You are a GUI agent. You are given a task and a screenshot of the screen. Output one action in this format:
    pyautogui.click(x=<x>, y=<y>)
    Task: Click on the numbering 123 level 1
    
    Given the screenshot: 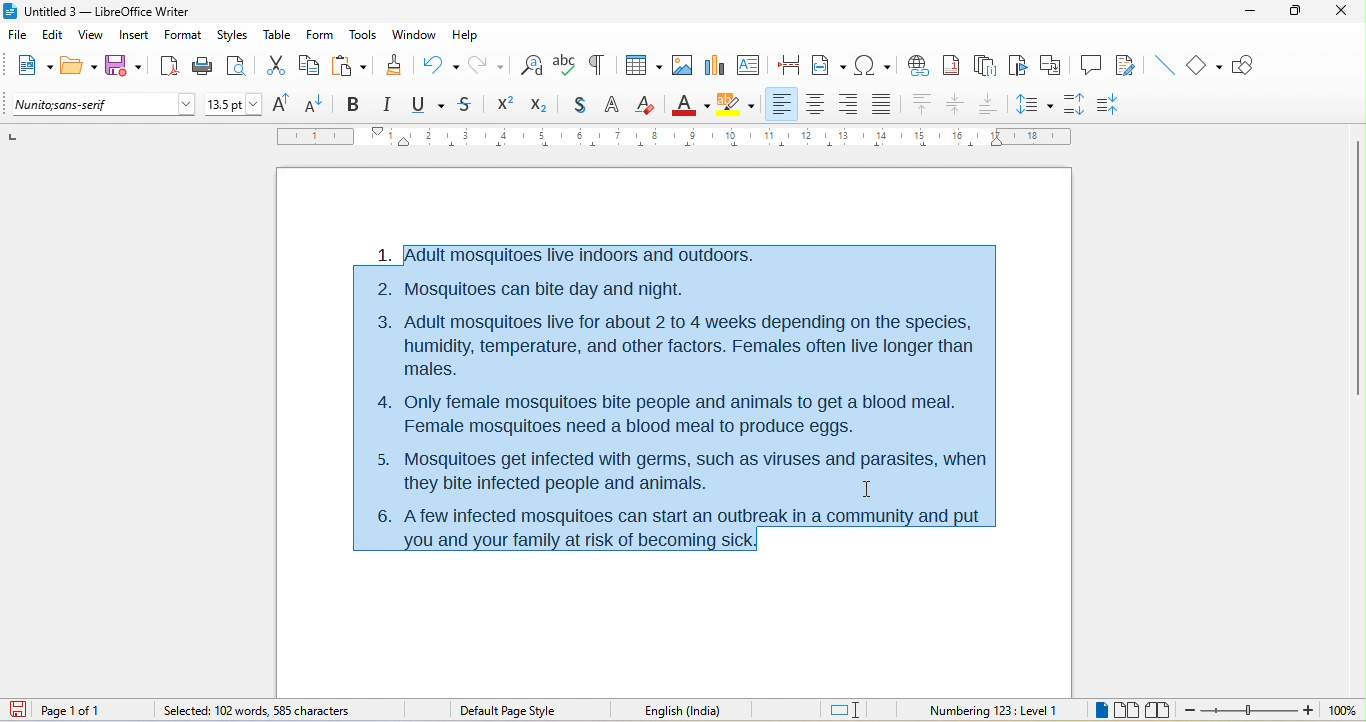 What is the action you would take?
    pyautogui.click(x=994, y=708)
    